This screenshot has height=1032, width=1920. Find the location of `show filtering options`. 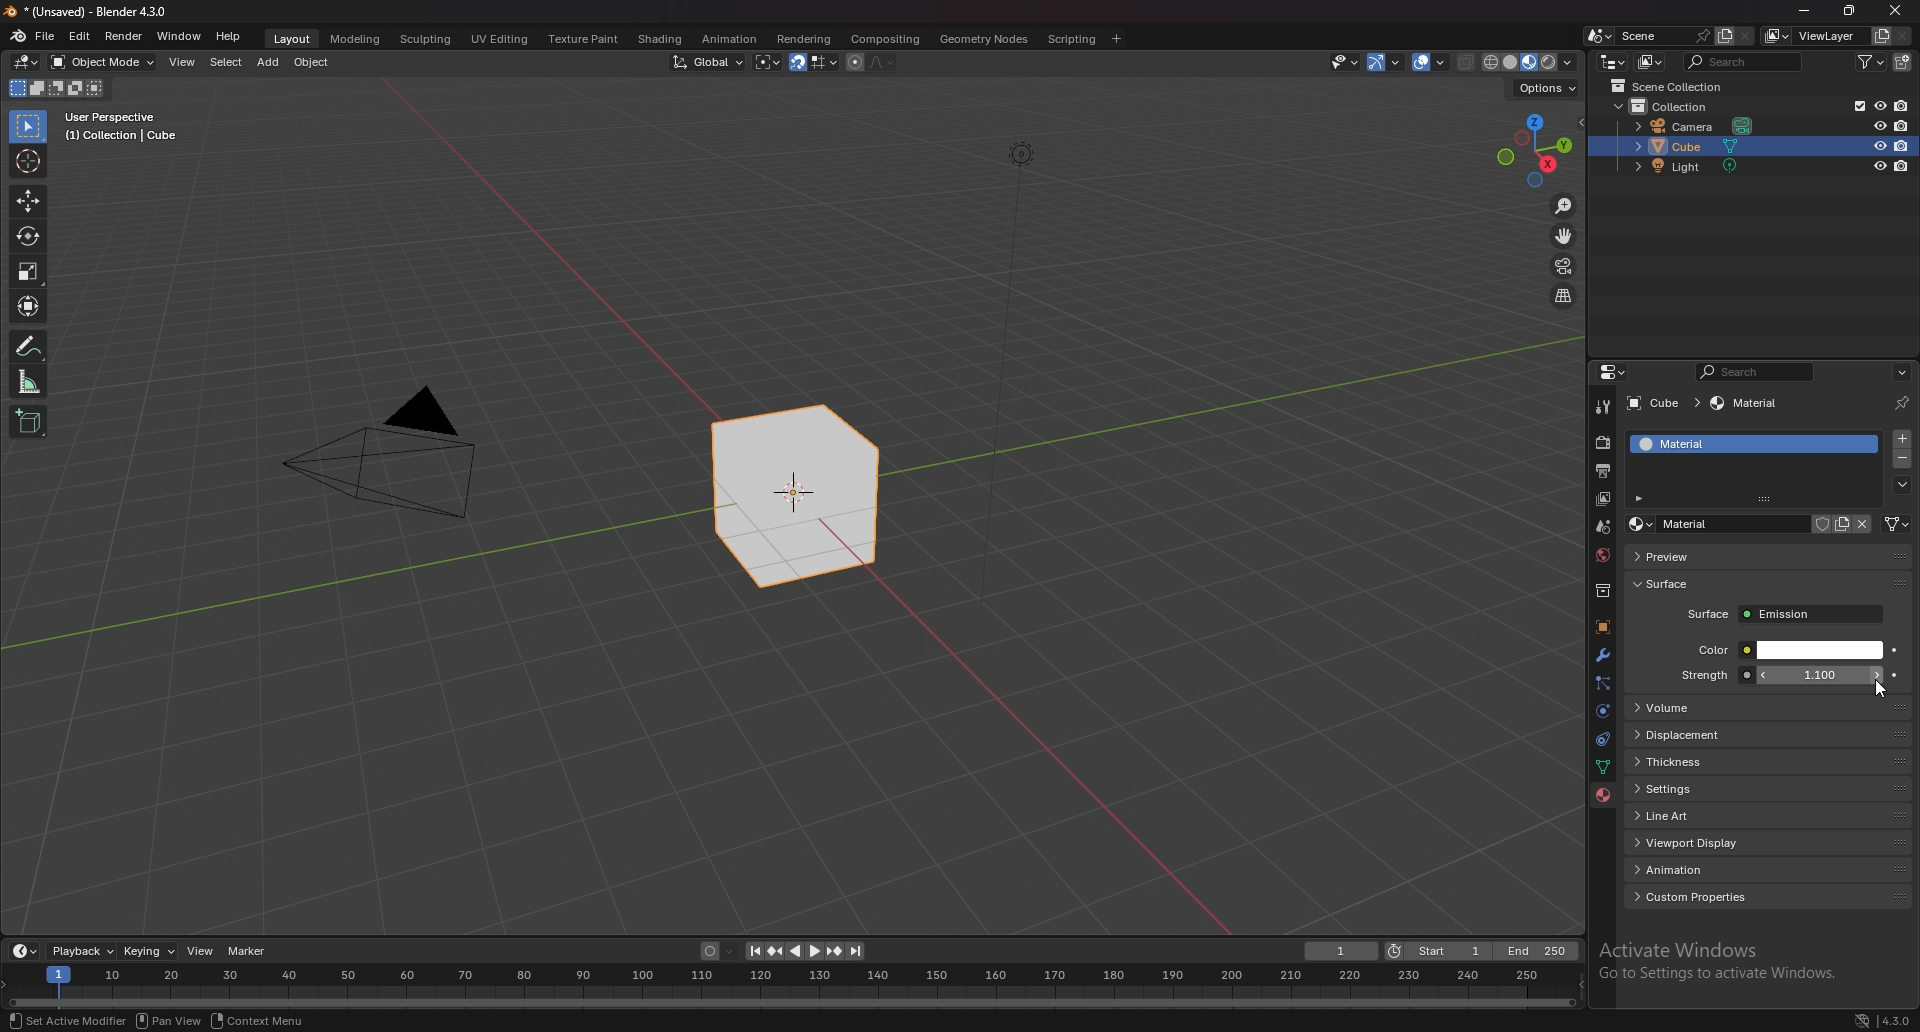

show filtering options is located at coordinates (1641, 497).